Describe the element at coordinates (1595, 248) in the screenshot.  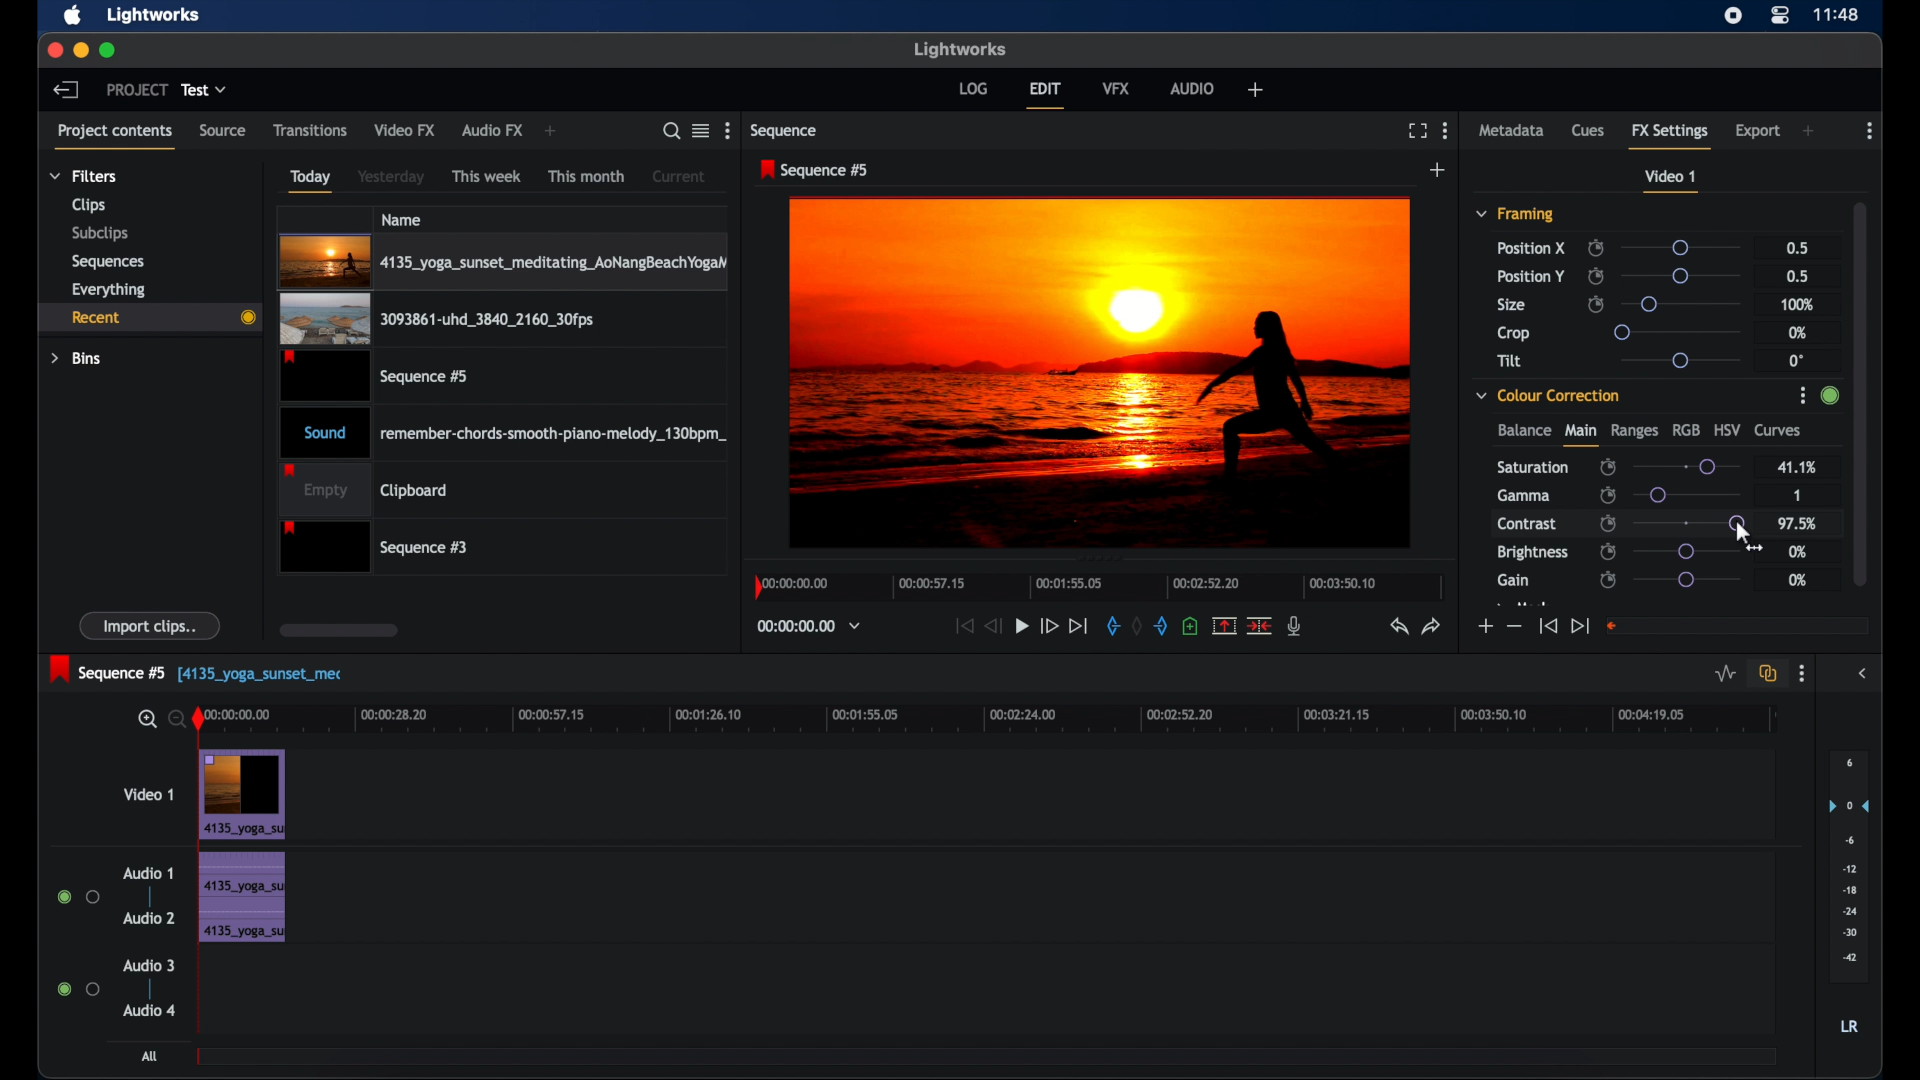
I see `enable/disable keyframes` at that location.